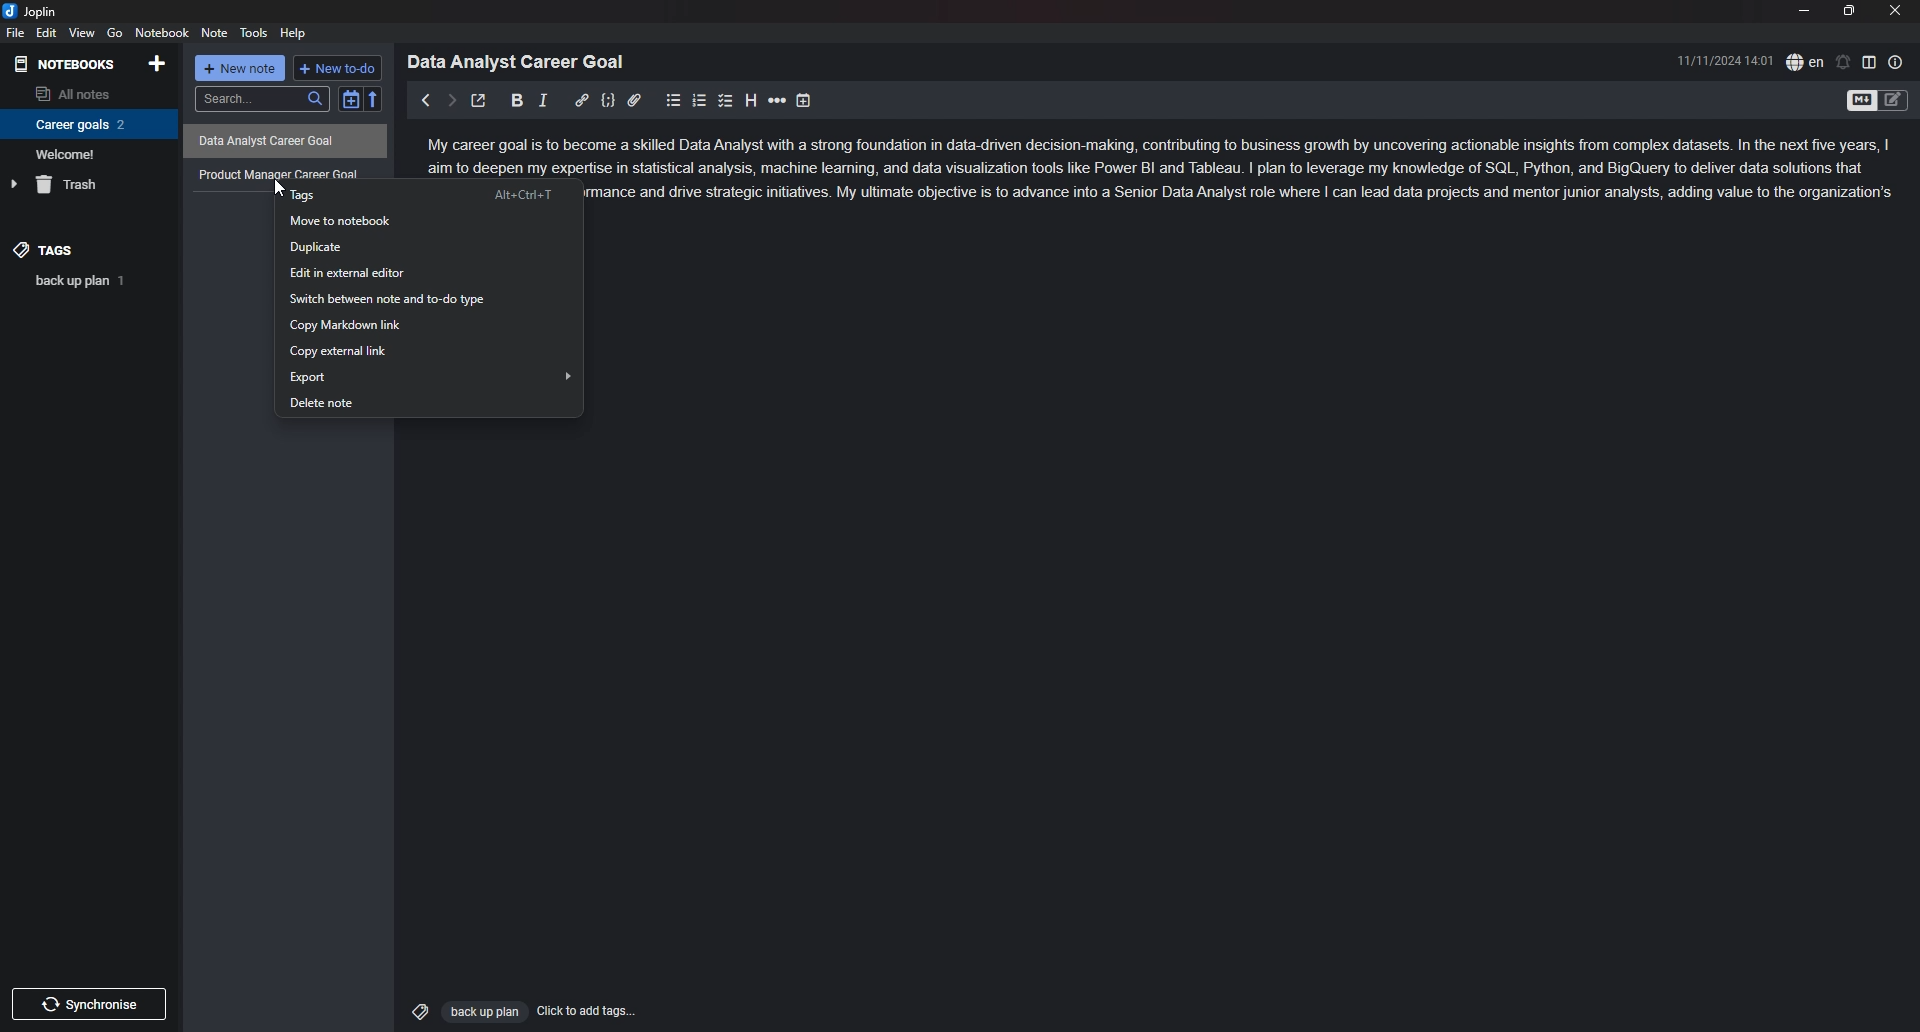  I want to click on duplicate, so click(427, 246).